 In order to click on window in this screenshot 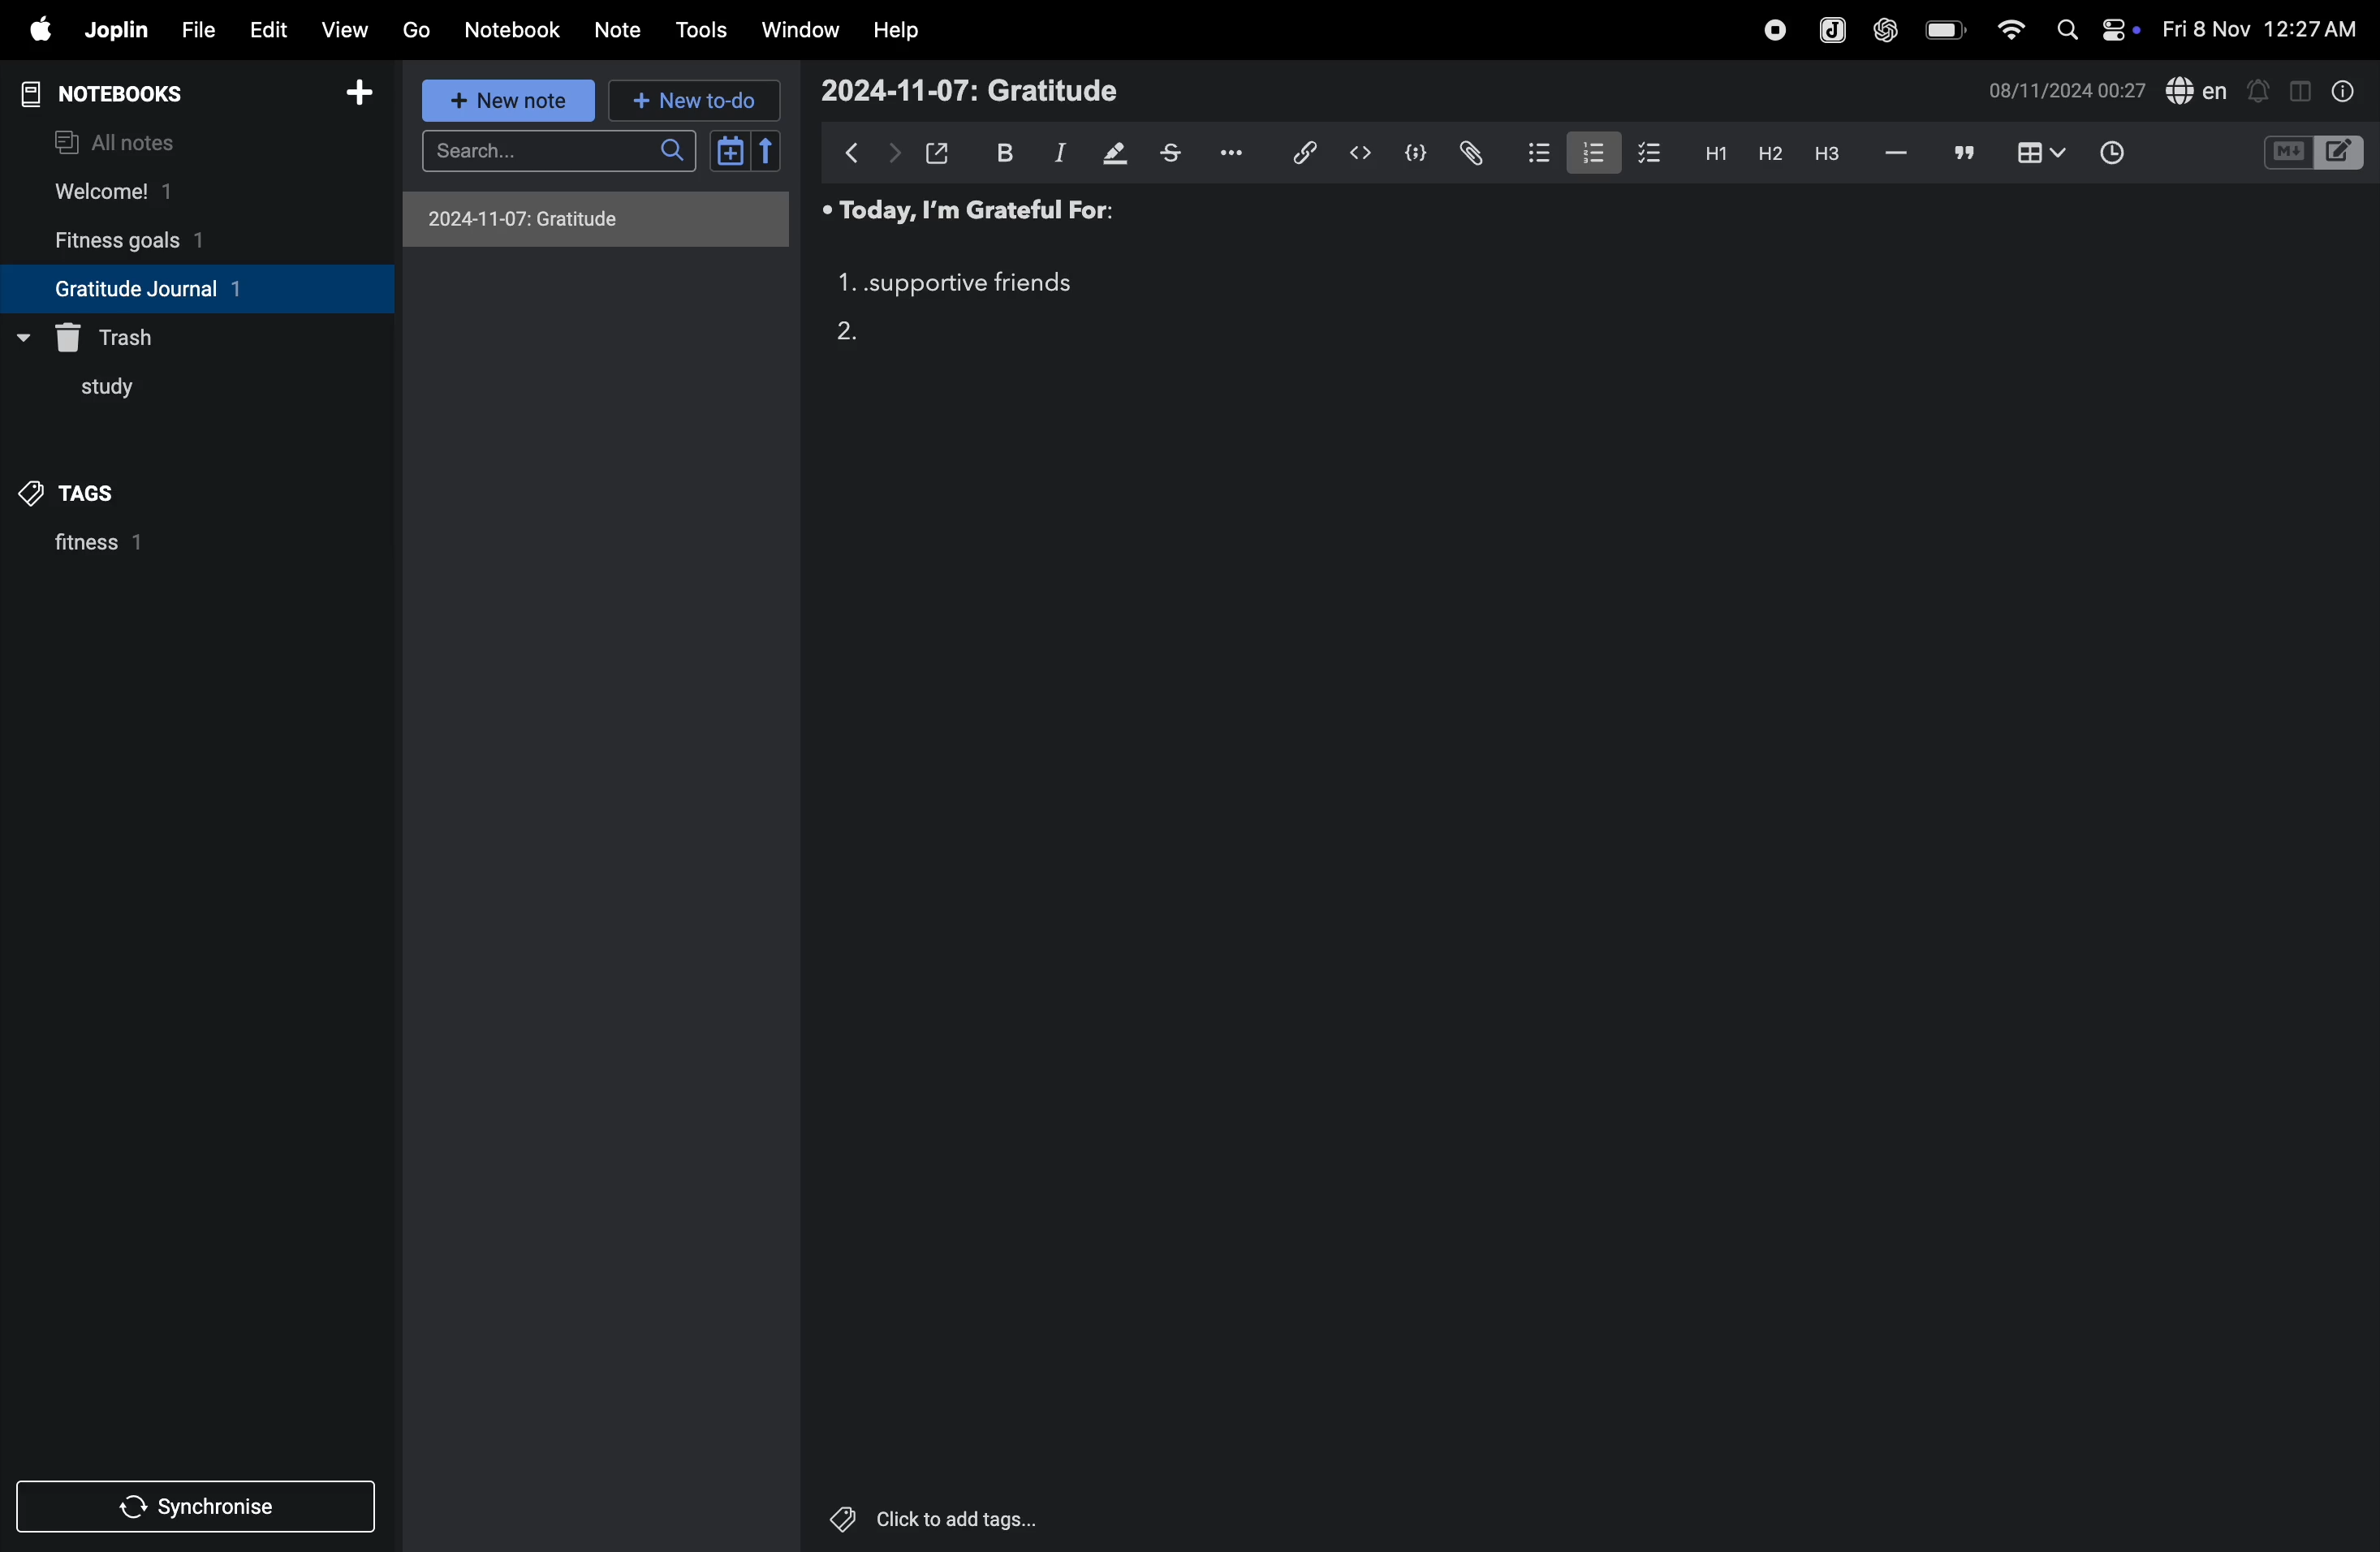, I will do `click(801, 28)`.